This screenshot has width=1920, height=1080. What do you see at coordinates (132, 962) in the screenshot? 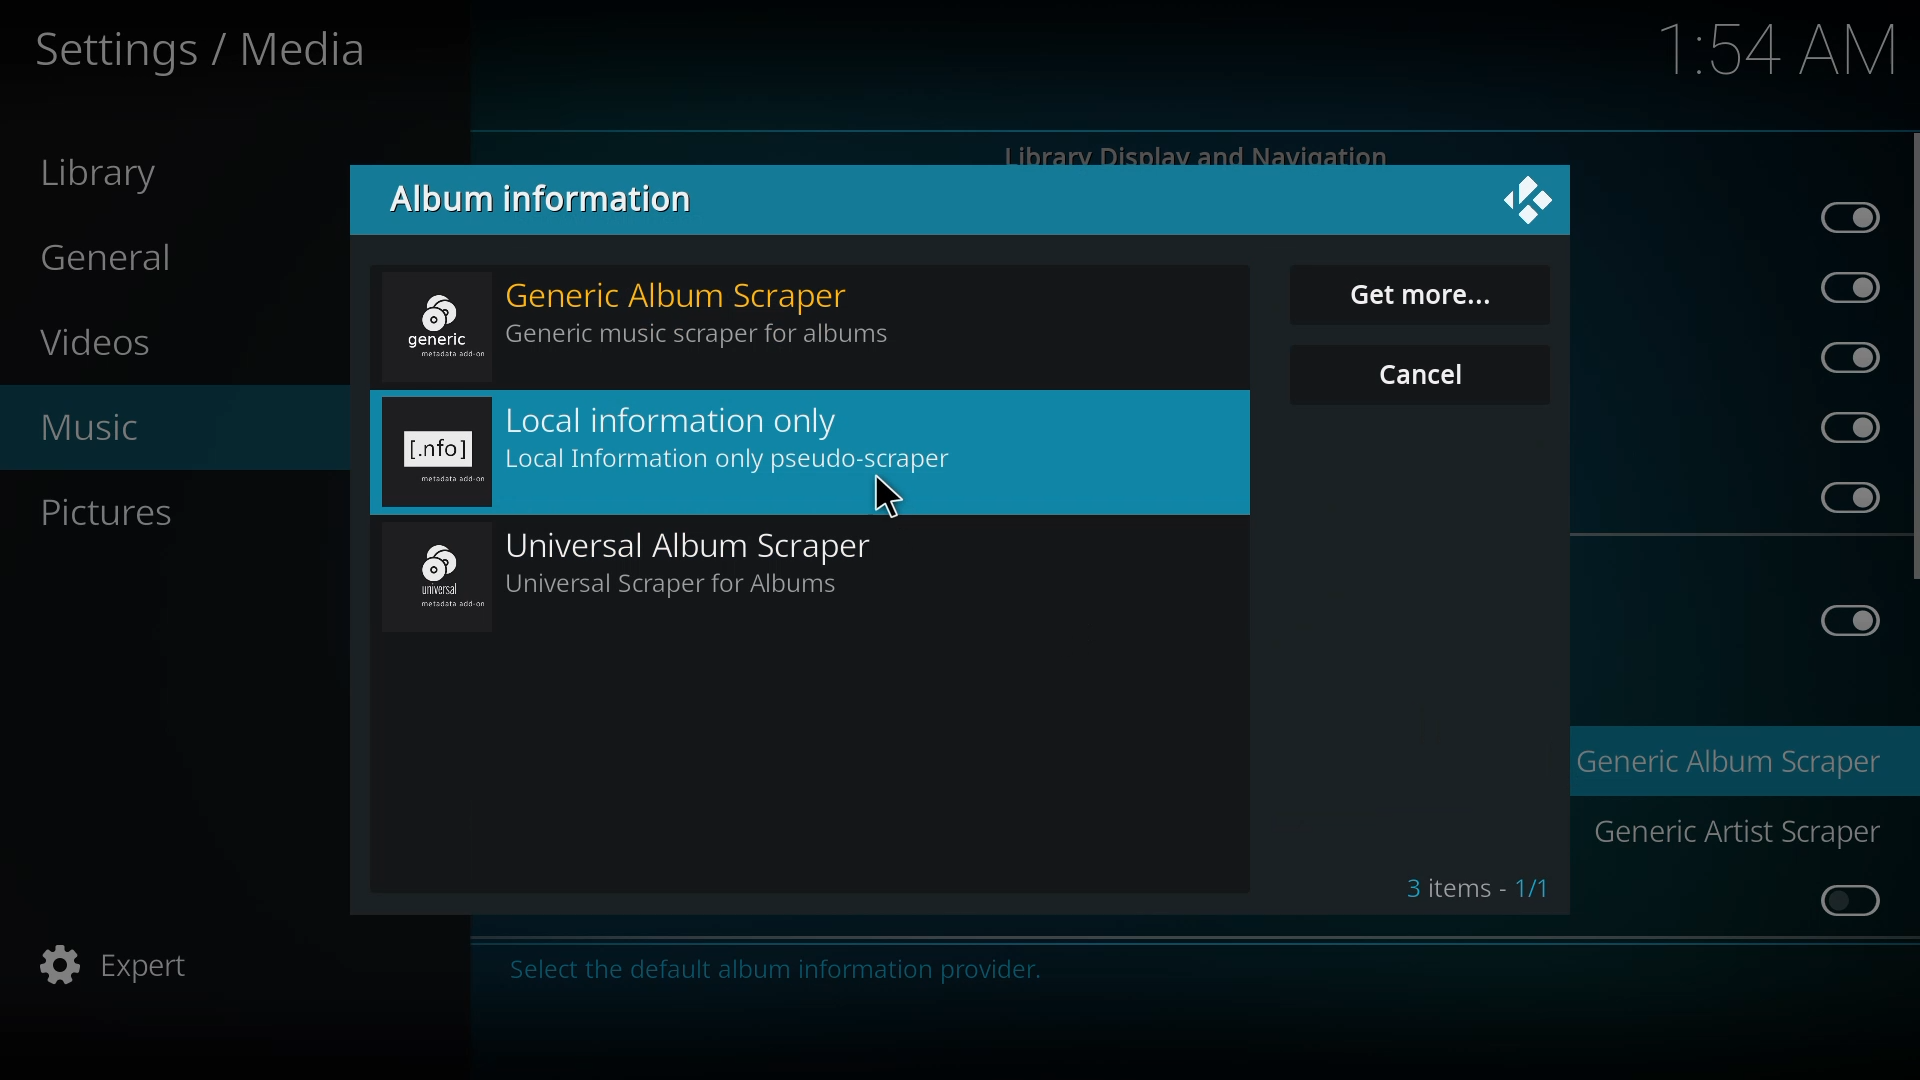
I see `expert` at bounding box center [132, 962].